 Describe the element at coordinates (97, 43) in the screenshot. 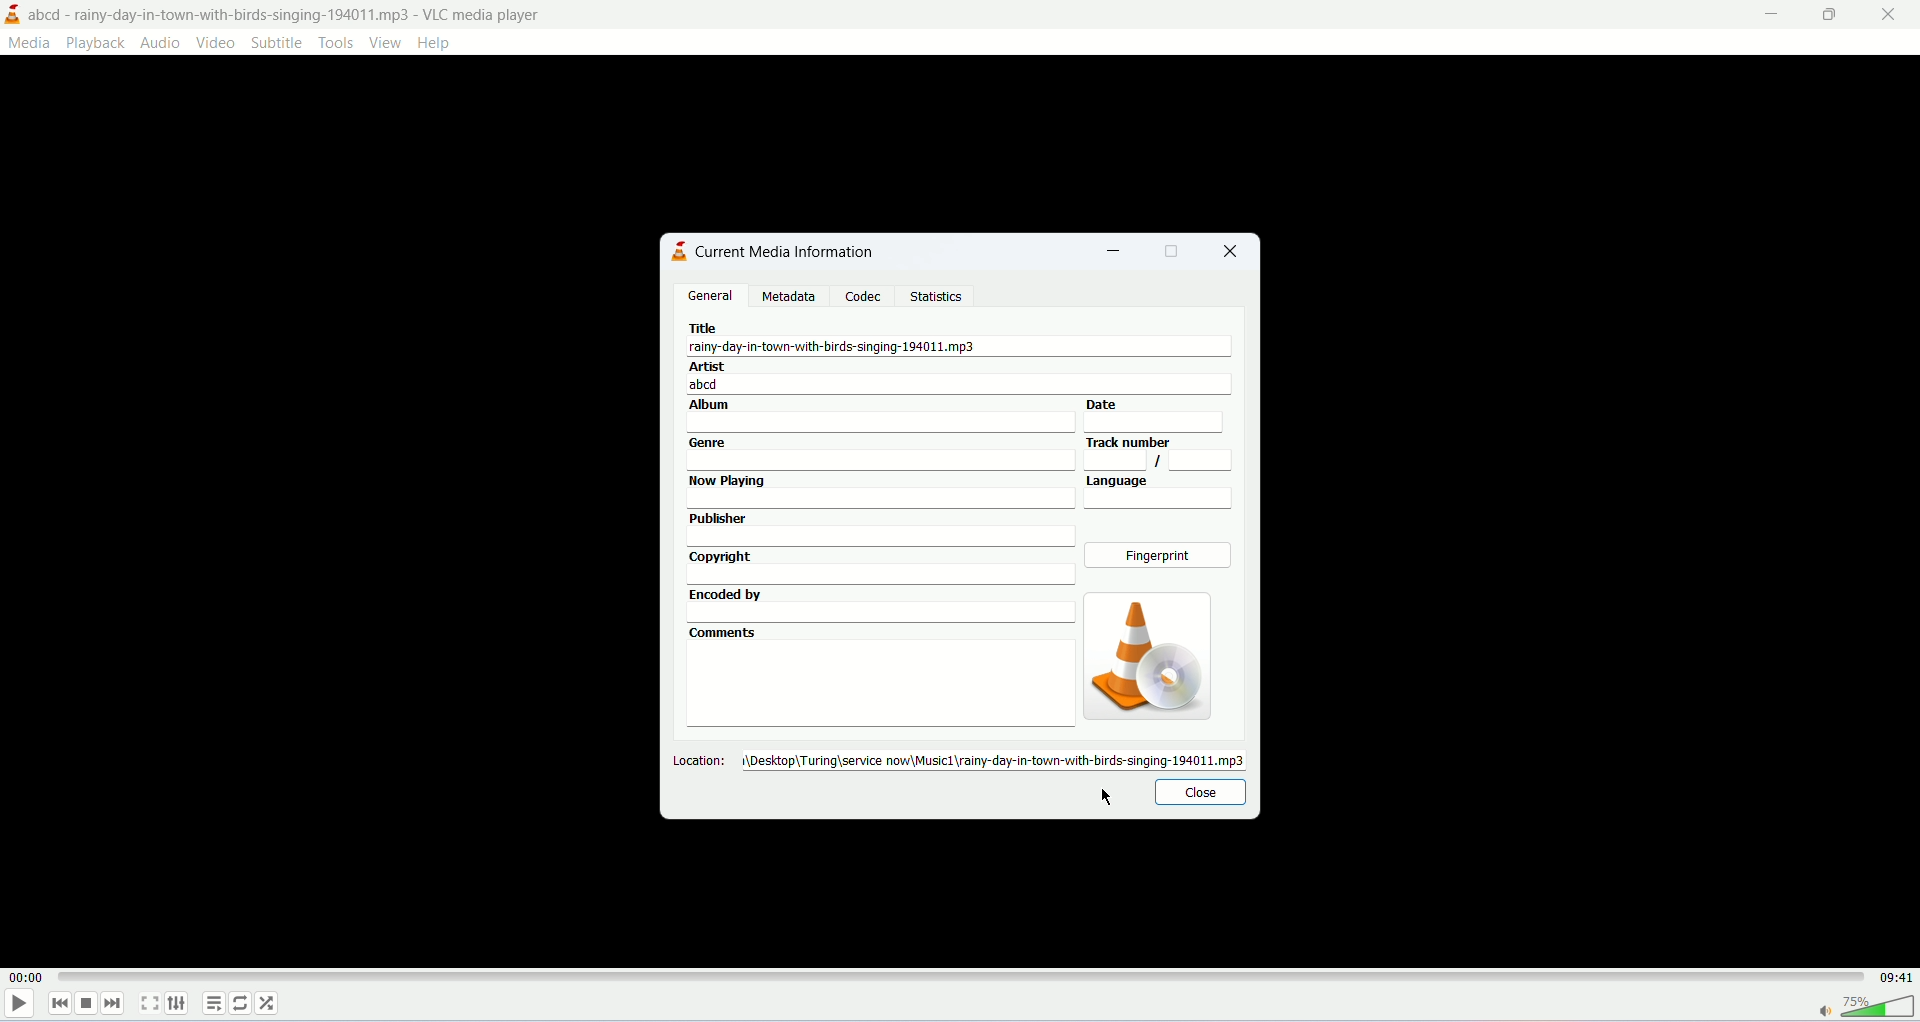

I see `playback` at that location.